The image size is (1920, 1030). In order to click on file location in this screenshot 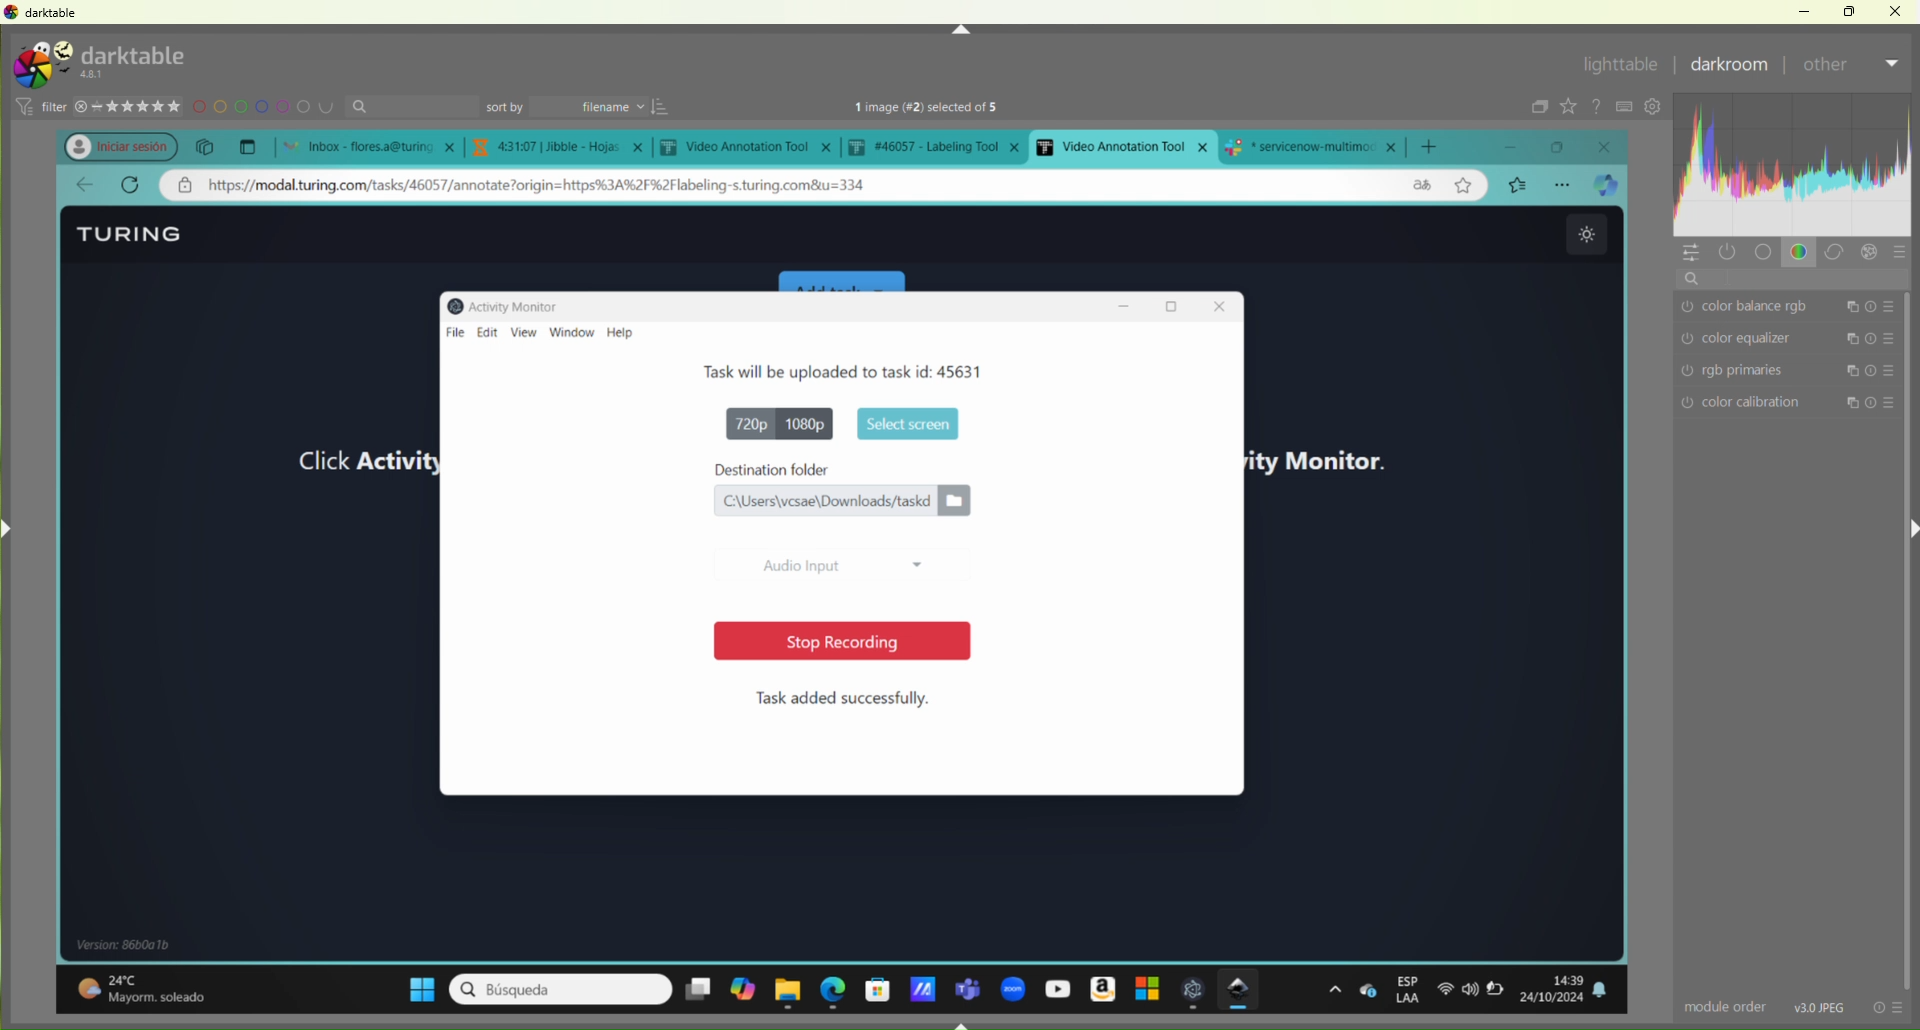, I will do `click(841, 501)`.